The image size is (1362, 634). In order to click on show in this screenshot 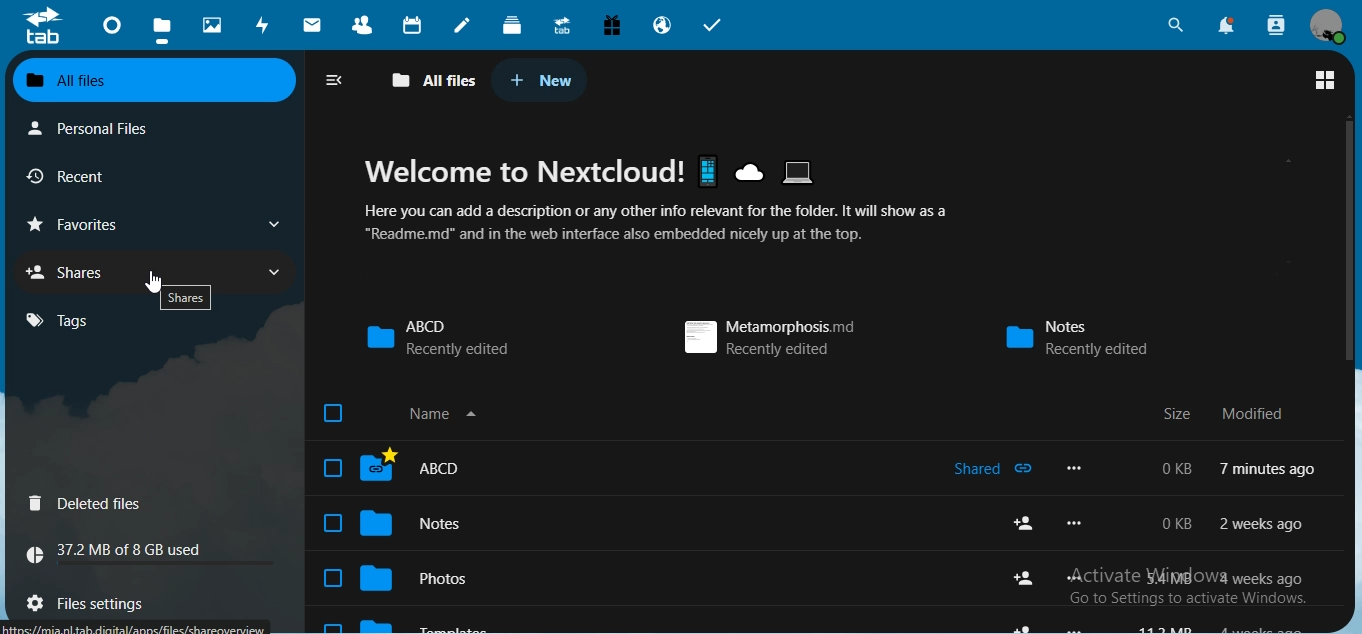, I will do `click(275, 225)`.